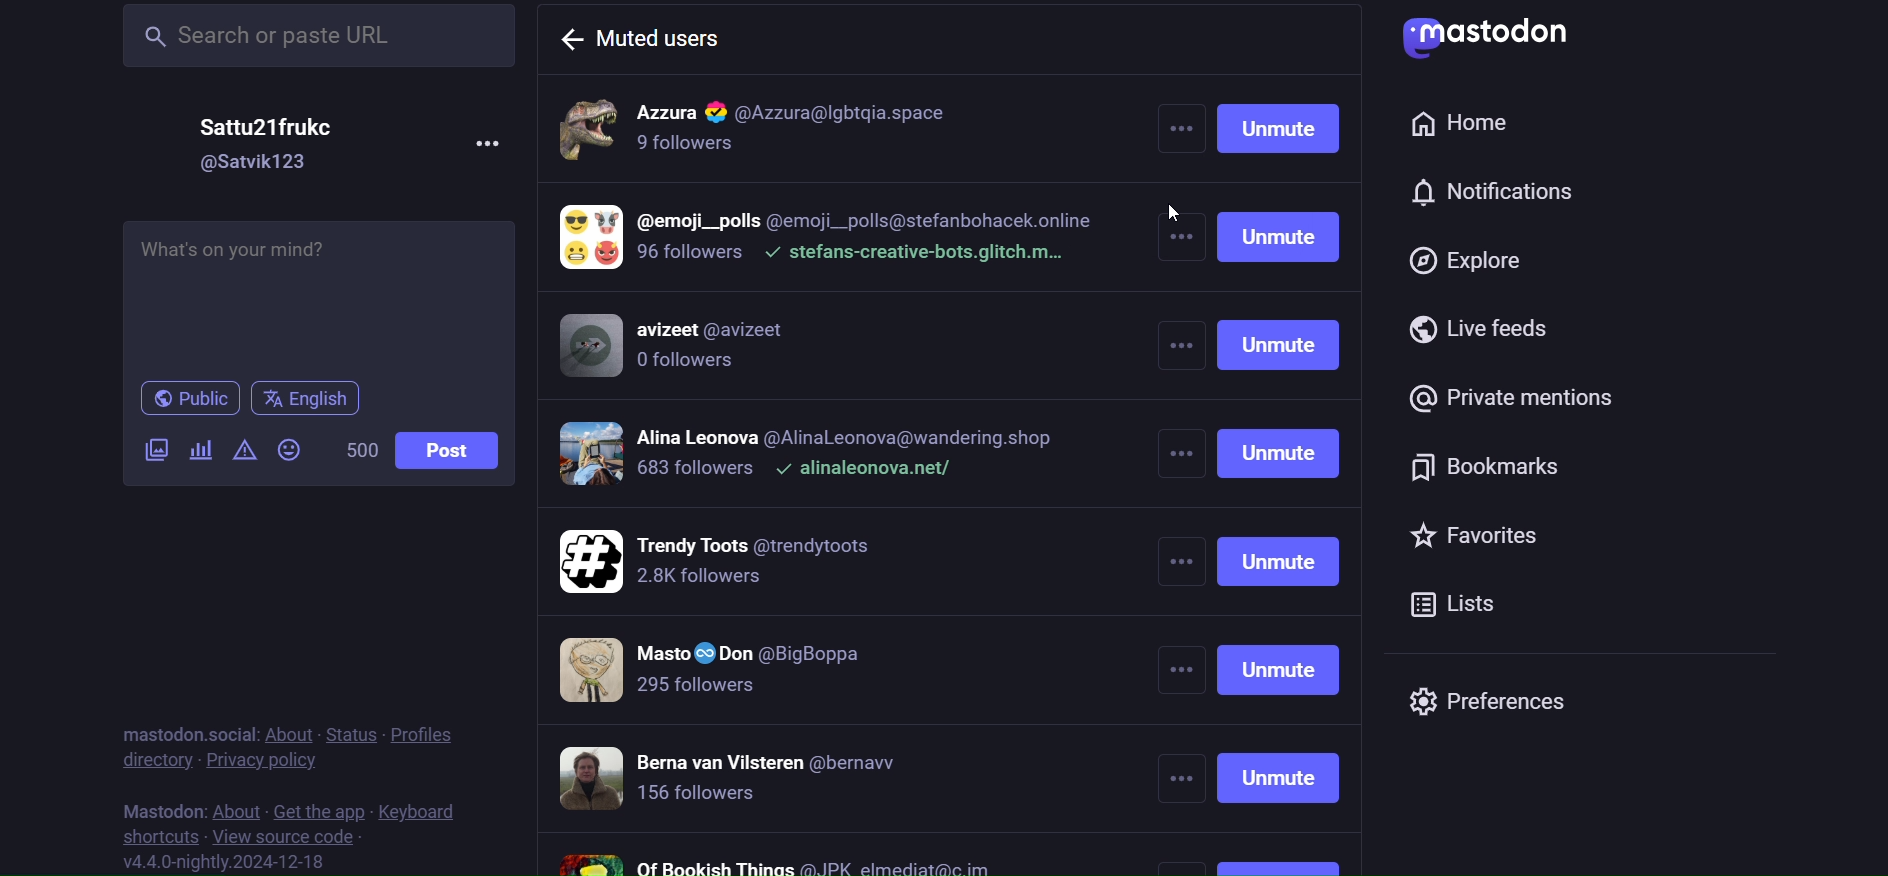 The image size is (1888, 876). What do you see at coordinates (454, 450) in the screenshot?
I see `post` at bounding box center [454, 450].